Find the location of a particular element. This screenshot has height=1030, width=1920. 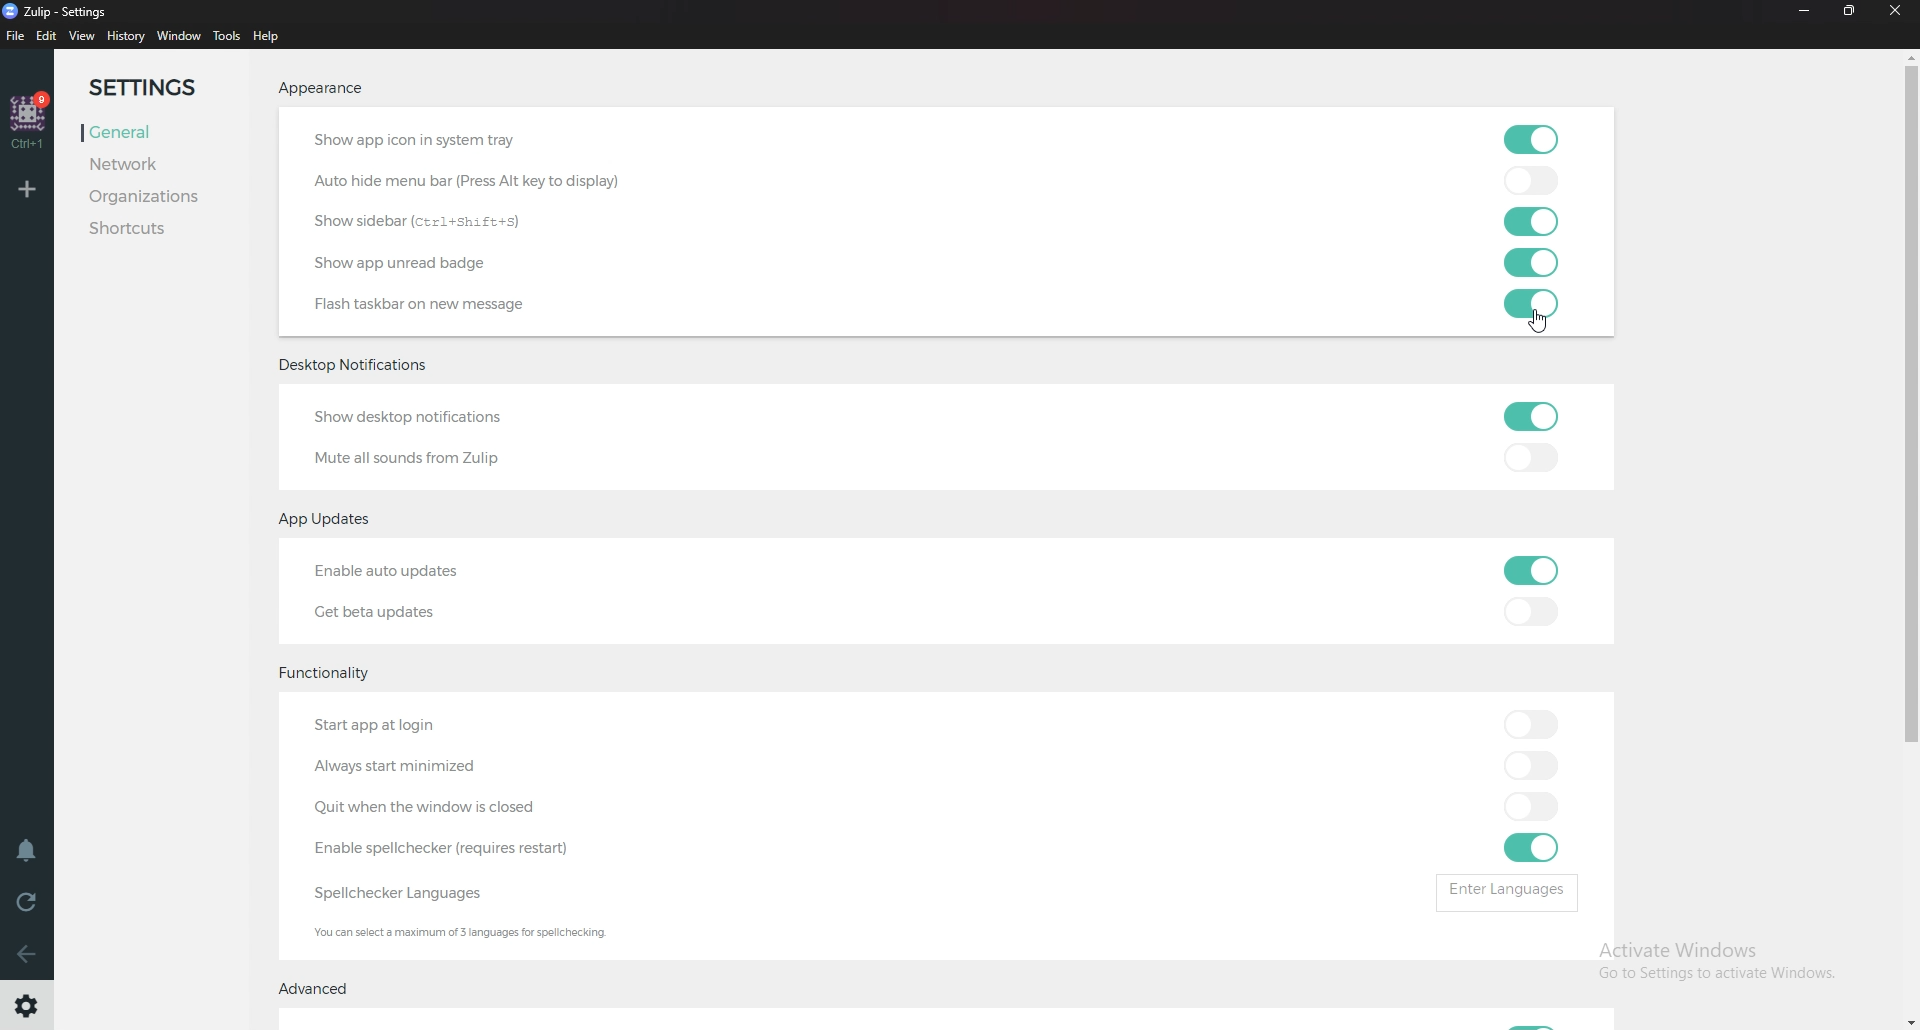

cursor is located at coordinates (1541, 325).